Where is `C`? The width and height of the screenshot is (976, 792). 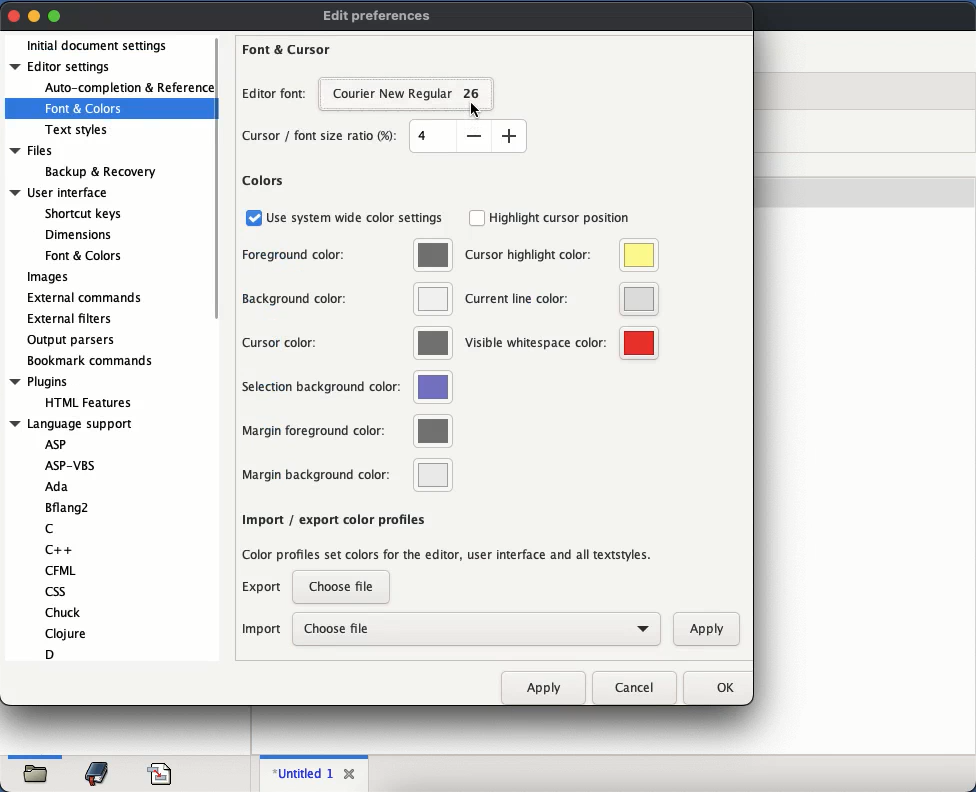
C is located at coordinates (51, 528).